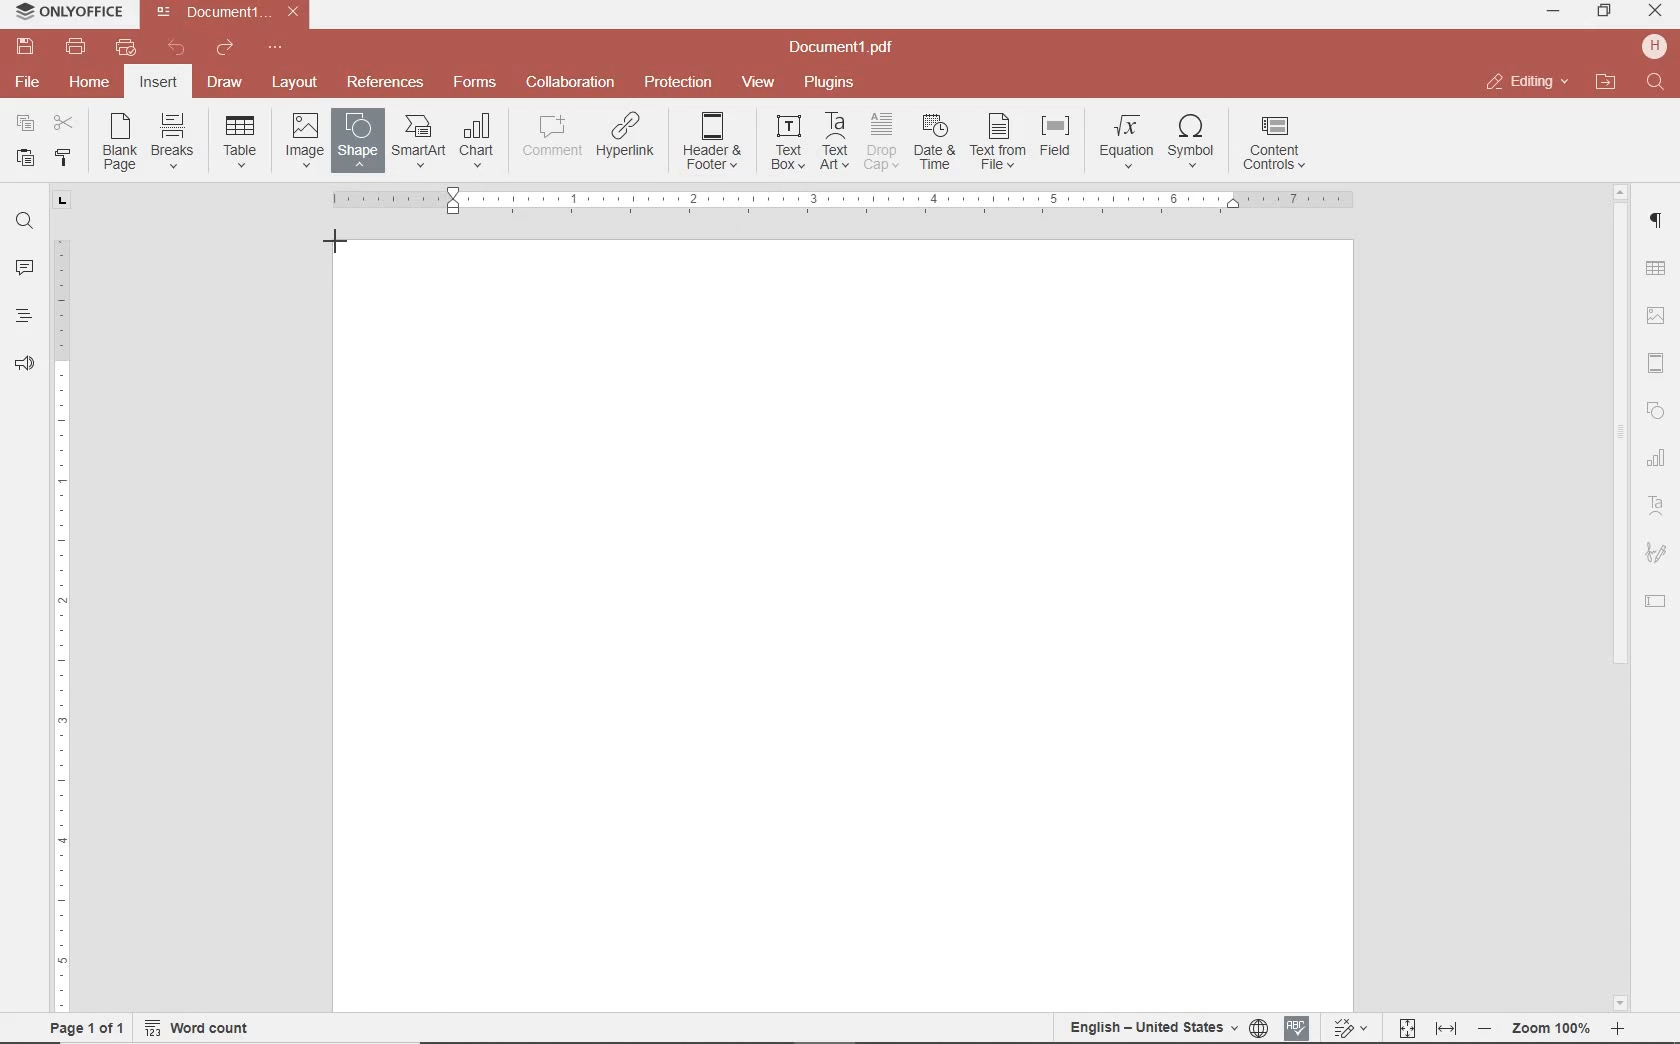 This screenshot has height=1044, width=1680. I want to click on plugins, so click(833, 83).